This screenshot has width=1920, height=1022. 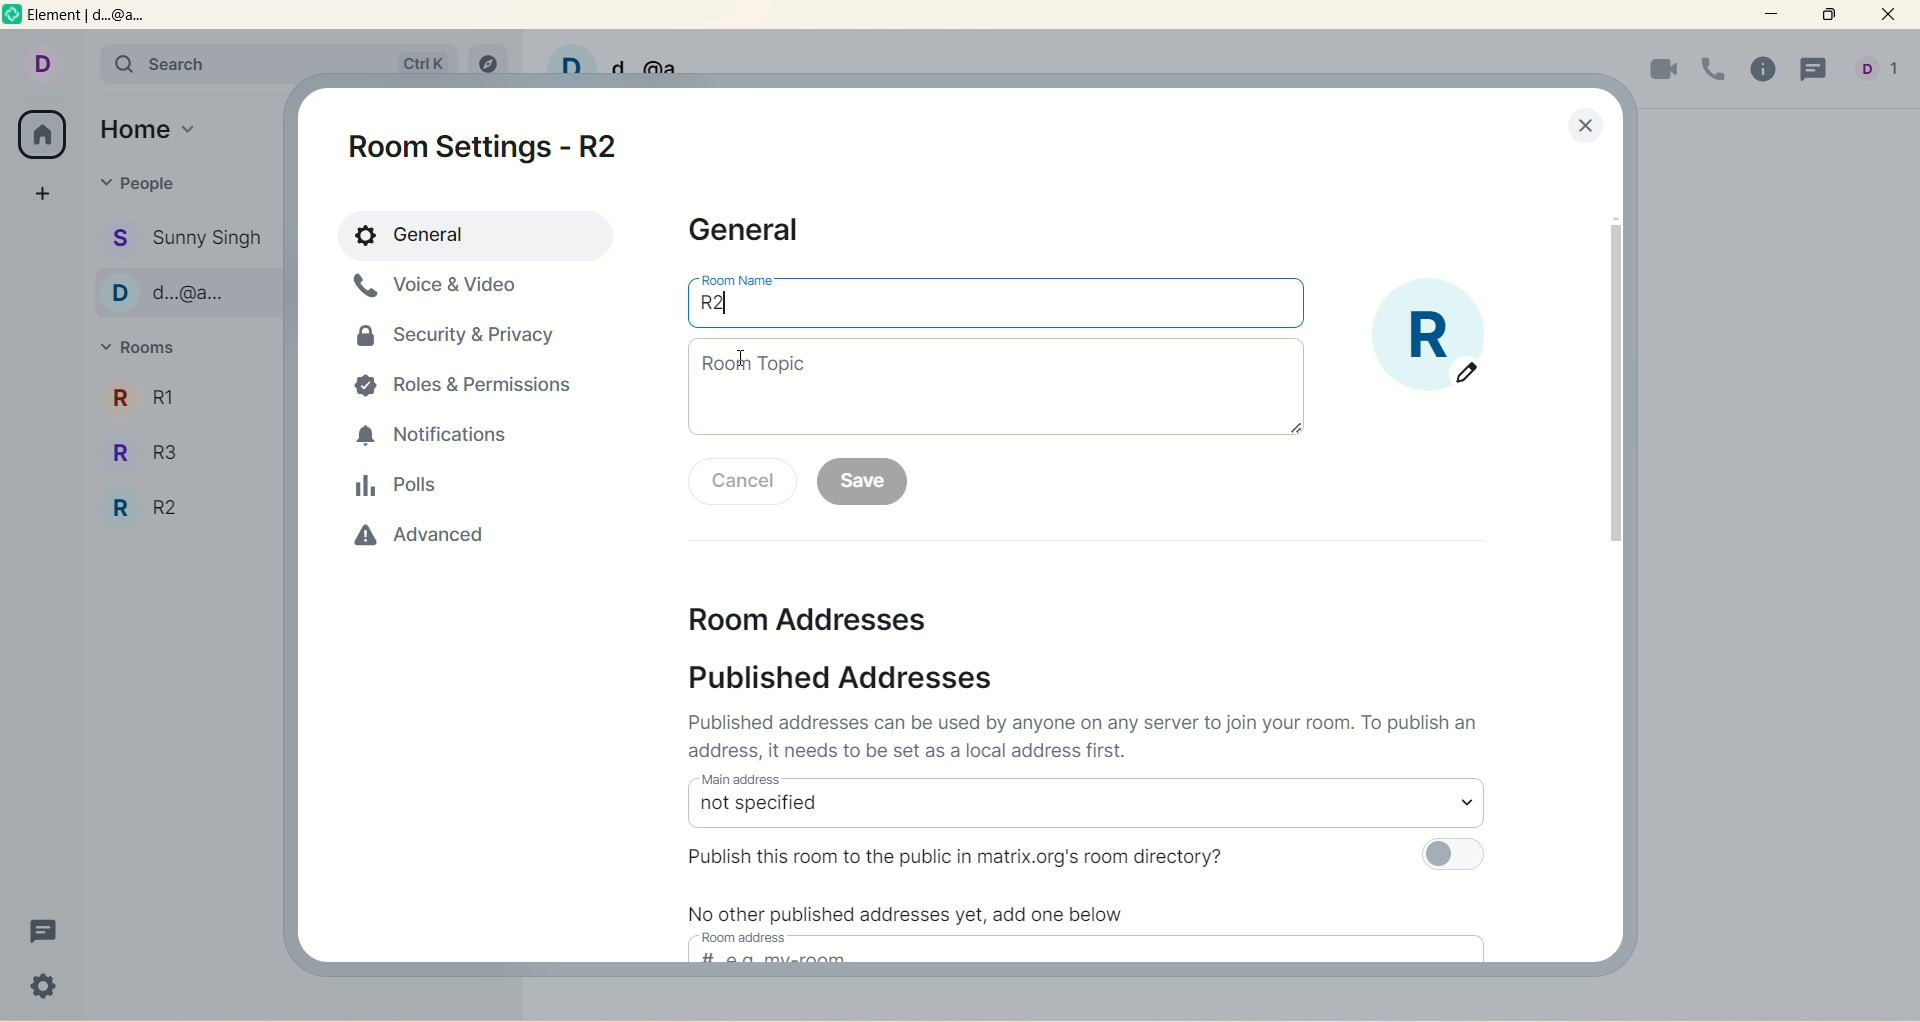 I want to click on text cursor, so click(x=746, y=352).